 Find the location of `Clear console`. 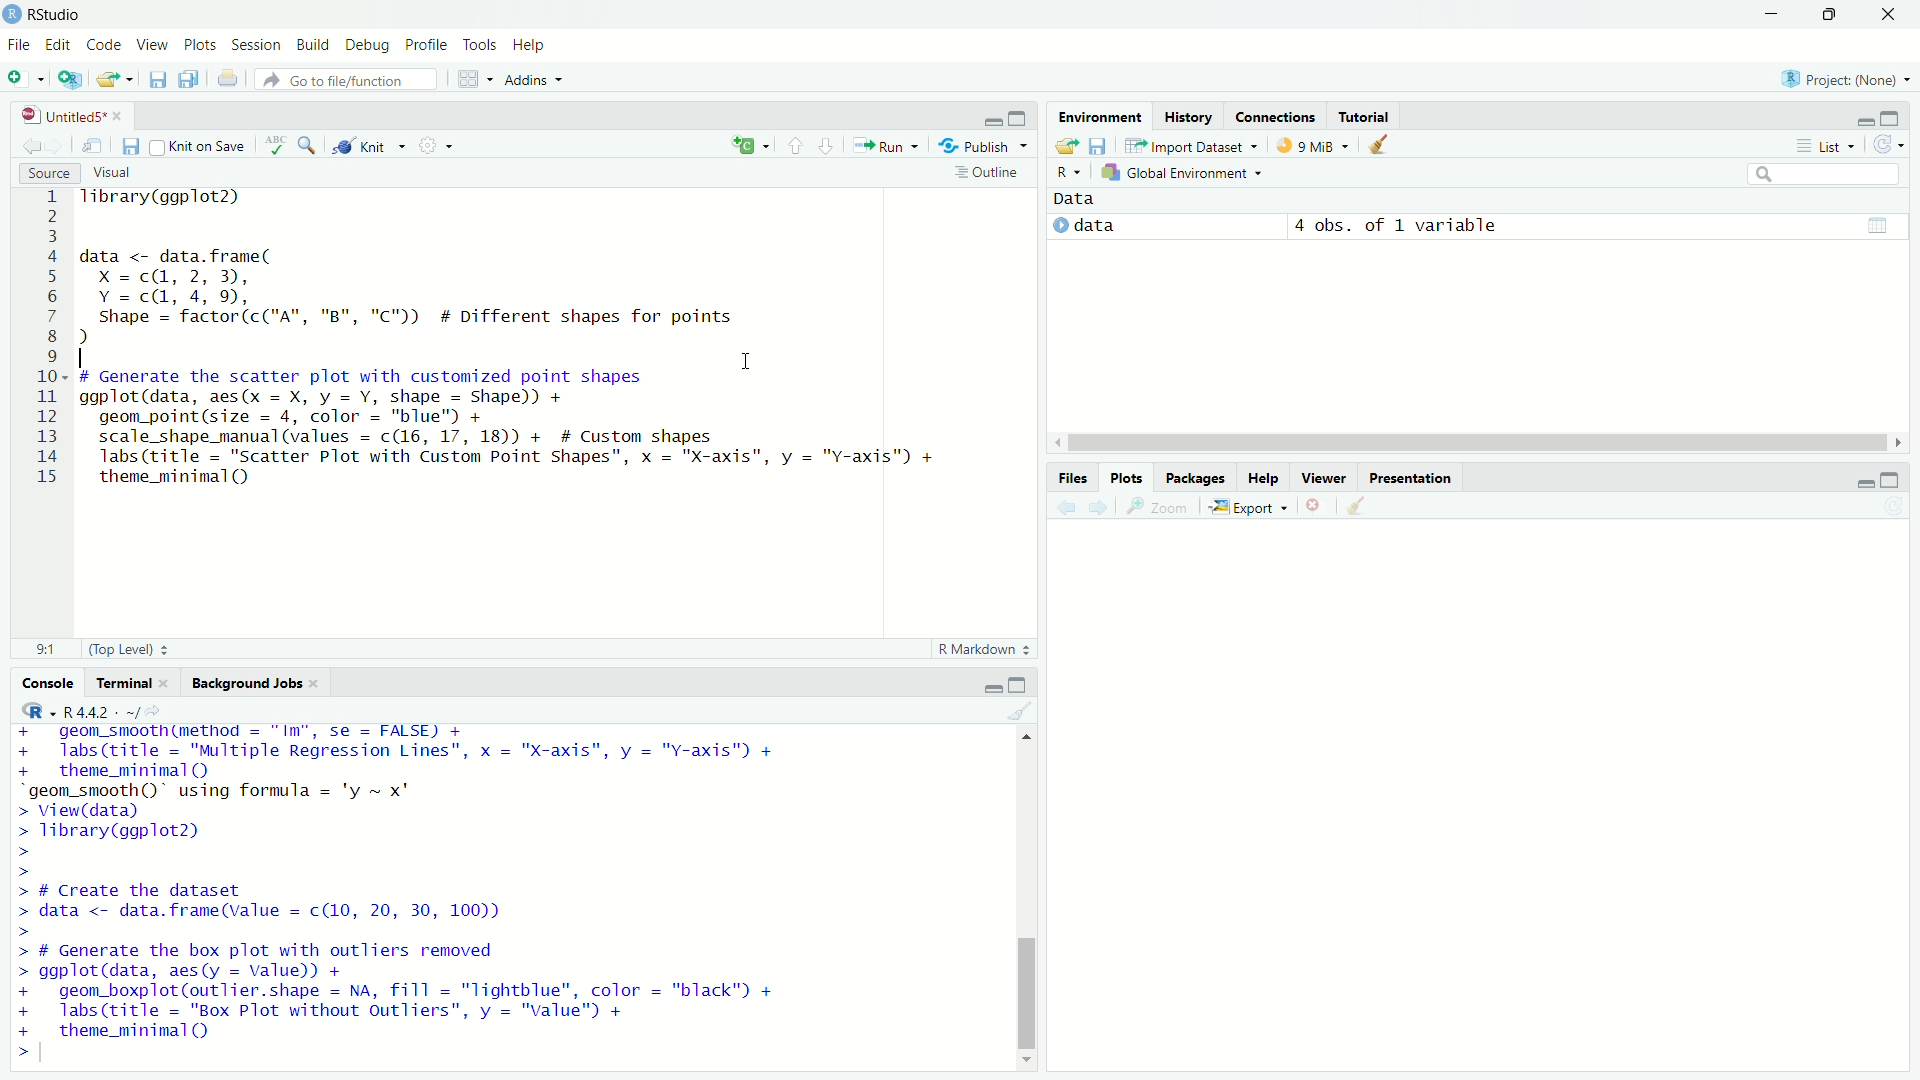

Clear console is located at coordinates (1021, 711).